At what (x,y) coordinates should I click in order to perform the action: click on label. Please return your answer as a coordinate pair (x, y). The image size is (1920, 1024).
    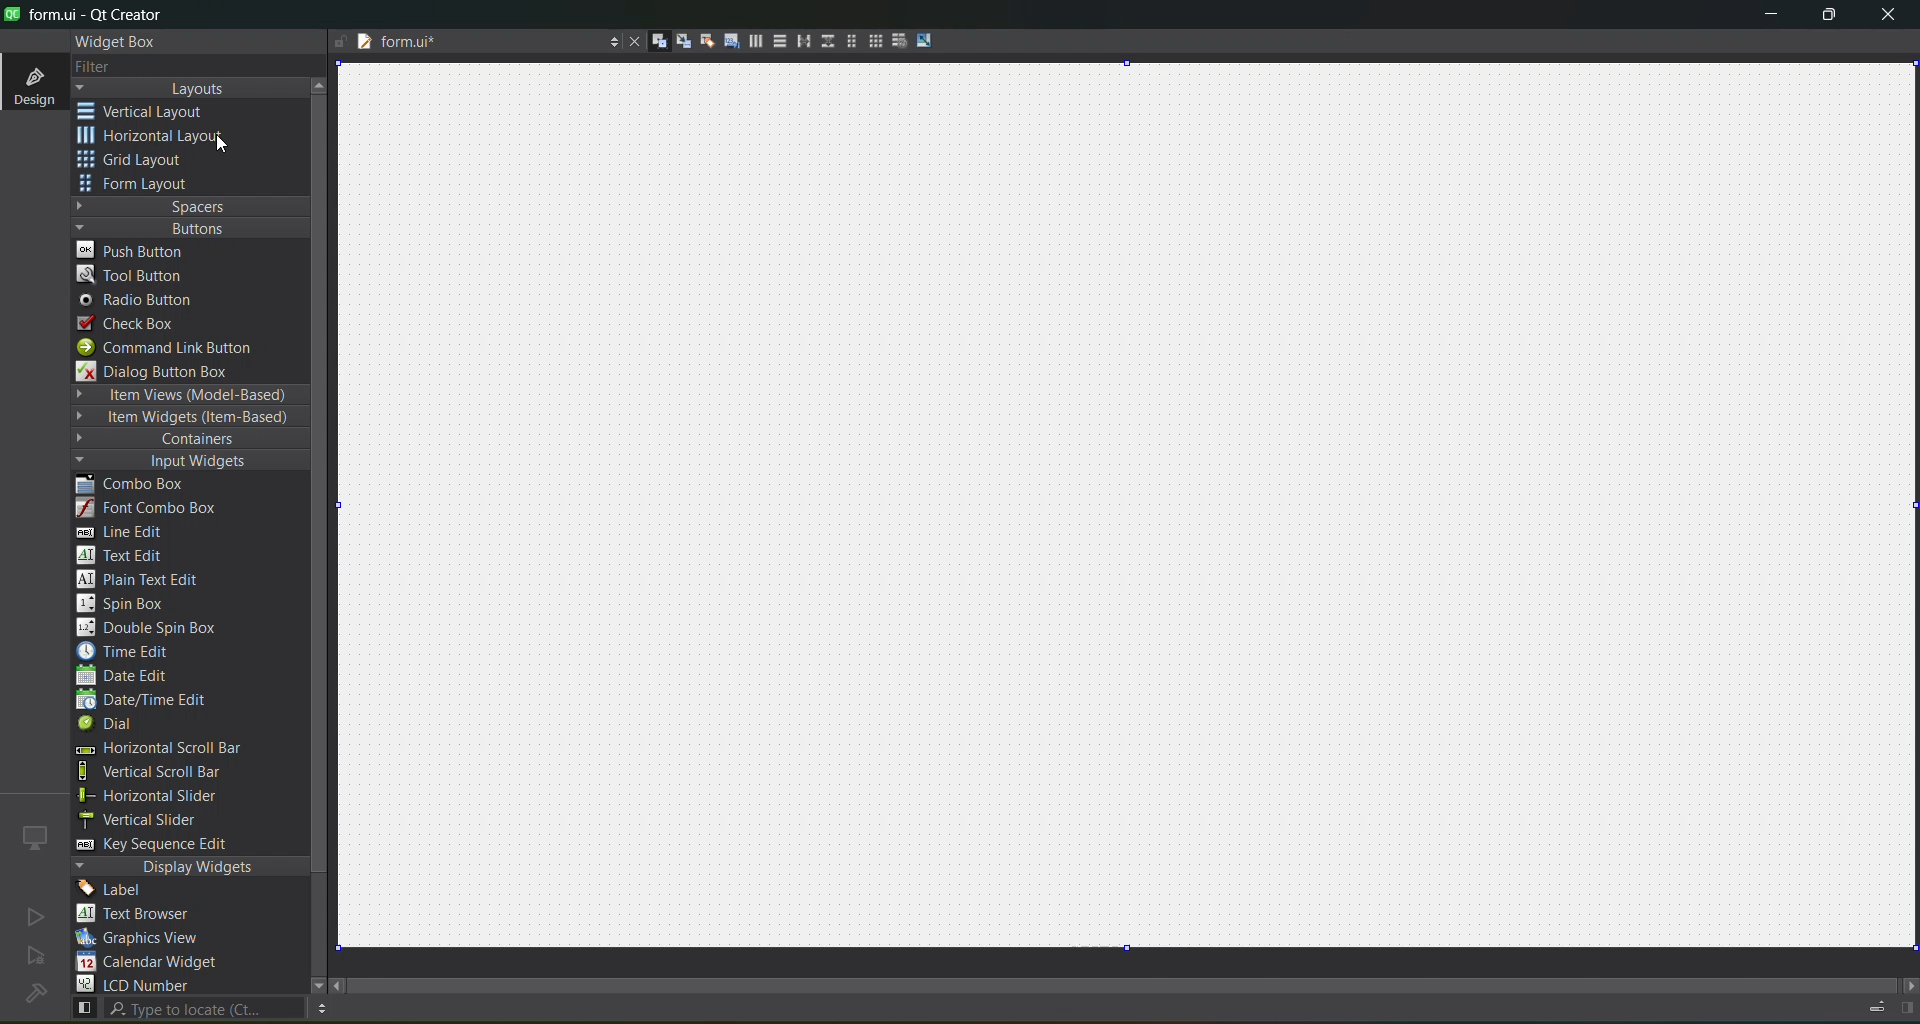
    Looking at the image, I should click on (116, 890).